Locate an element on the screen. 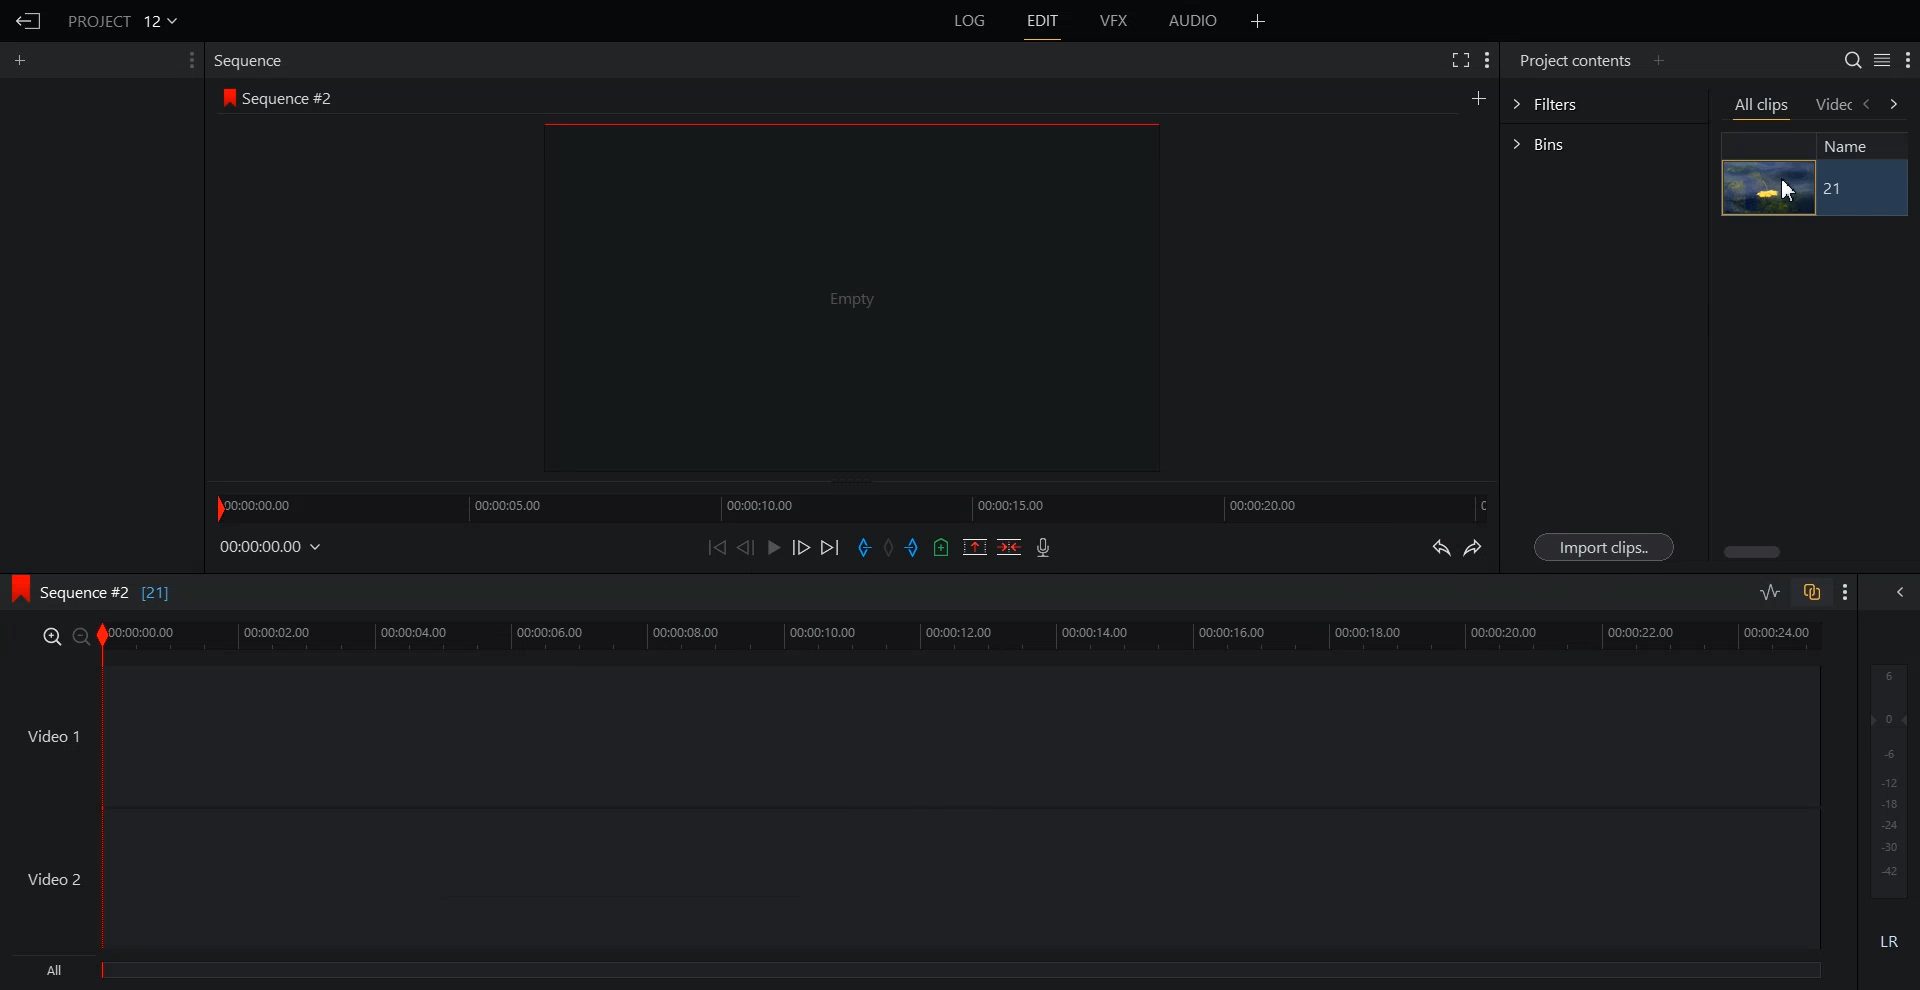 The height and width of the screenshot is (990, 1920). Video is located at coordinates (1833, 105).